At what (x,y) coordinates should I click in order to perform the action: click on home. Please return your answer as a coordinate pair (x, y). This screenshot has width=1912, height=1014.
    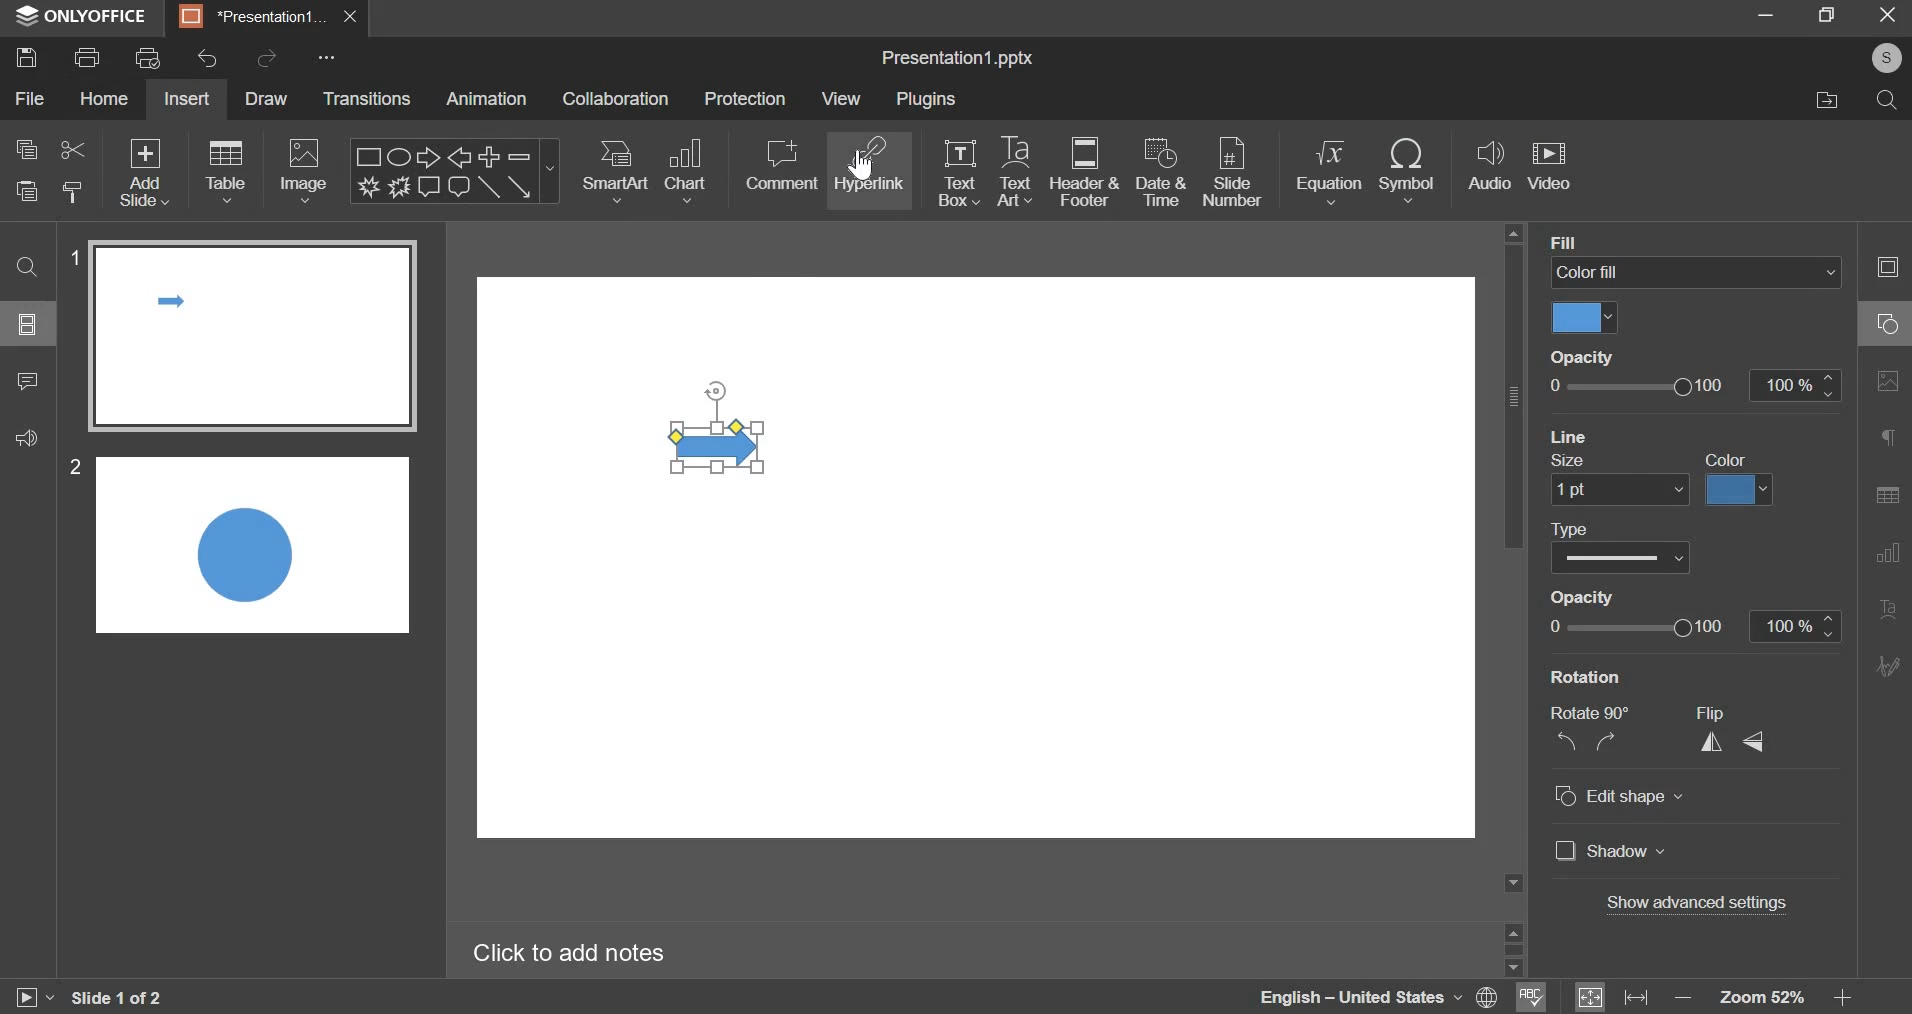
    Looking at the image, I should click on (108, 99).